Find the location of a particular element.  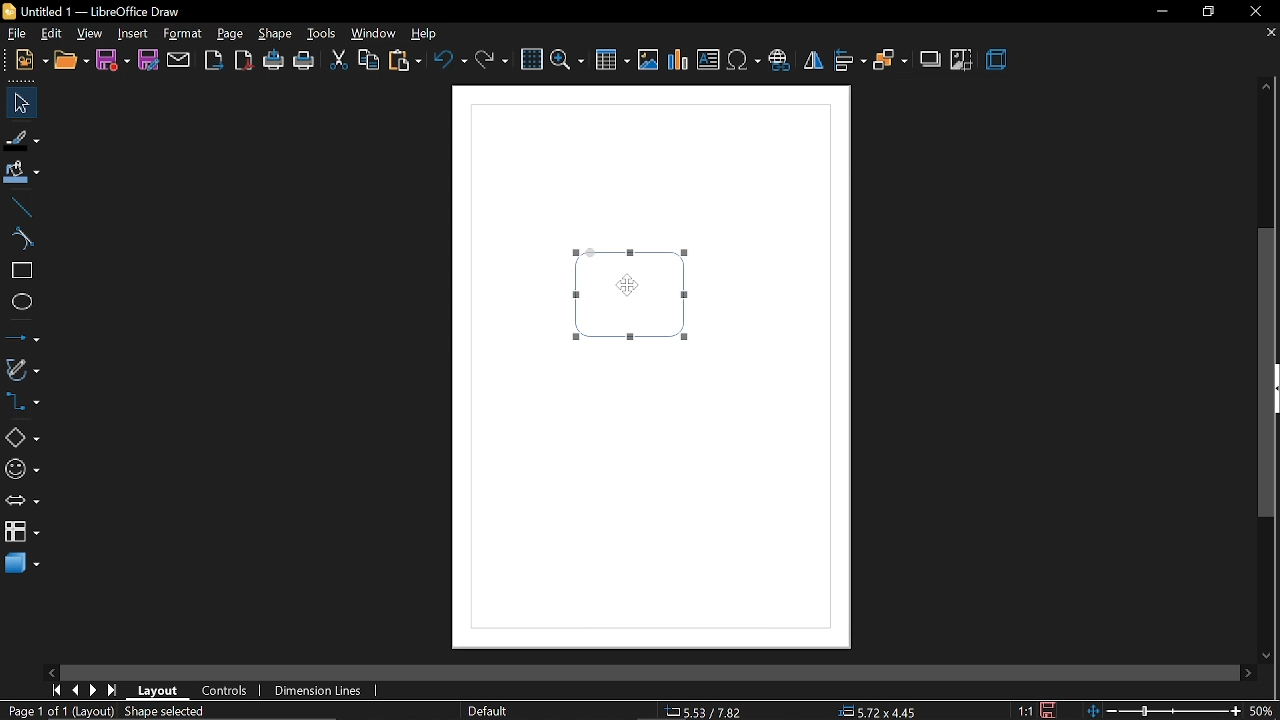

close tab is located at coordinates (1270, 34).